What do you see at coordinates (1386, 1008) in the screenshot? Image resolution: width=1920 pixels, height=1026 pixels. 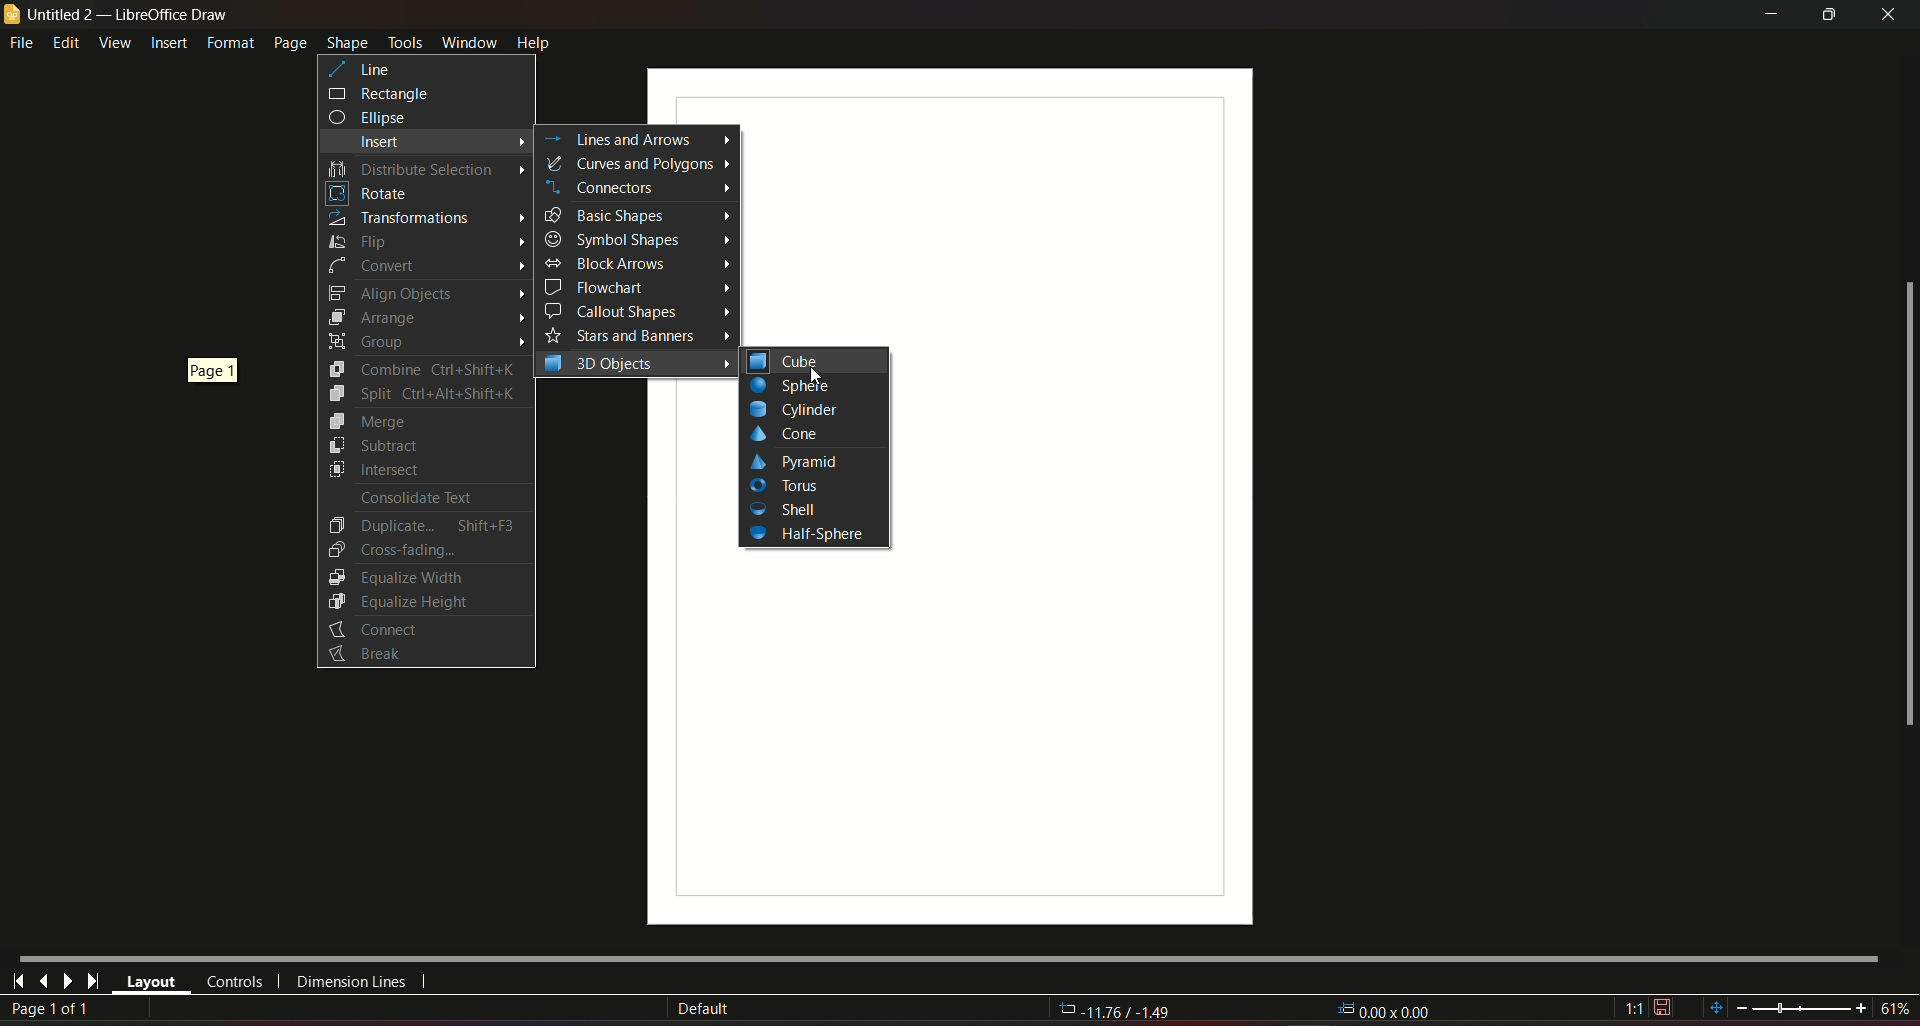 I see `dimensions` at bounding box center [1386, 1008].